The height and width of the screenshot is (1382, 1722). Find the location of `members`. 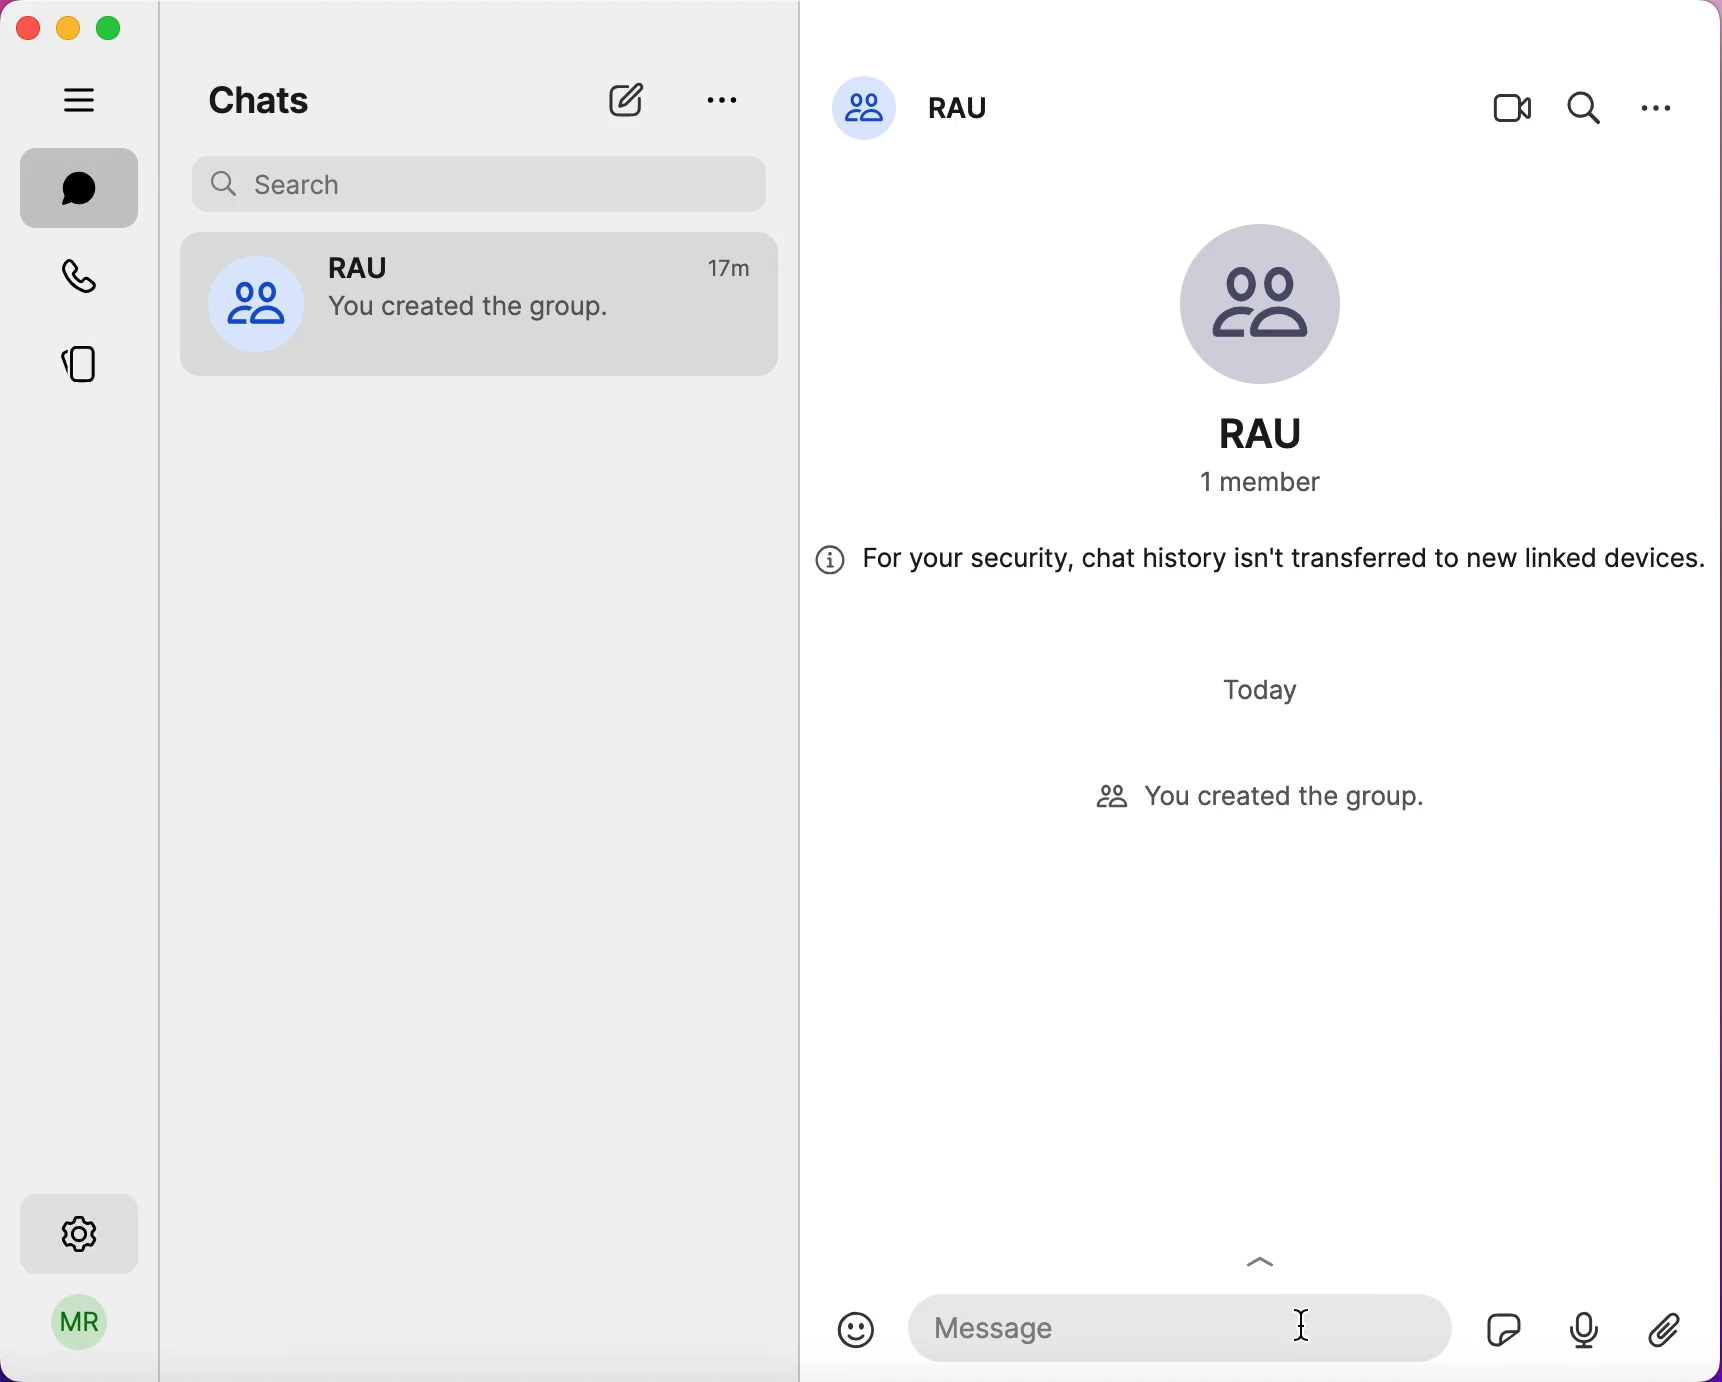

members is located at coordinates (1284, 484).